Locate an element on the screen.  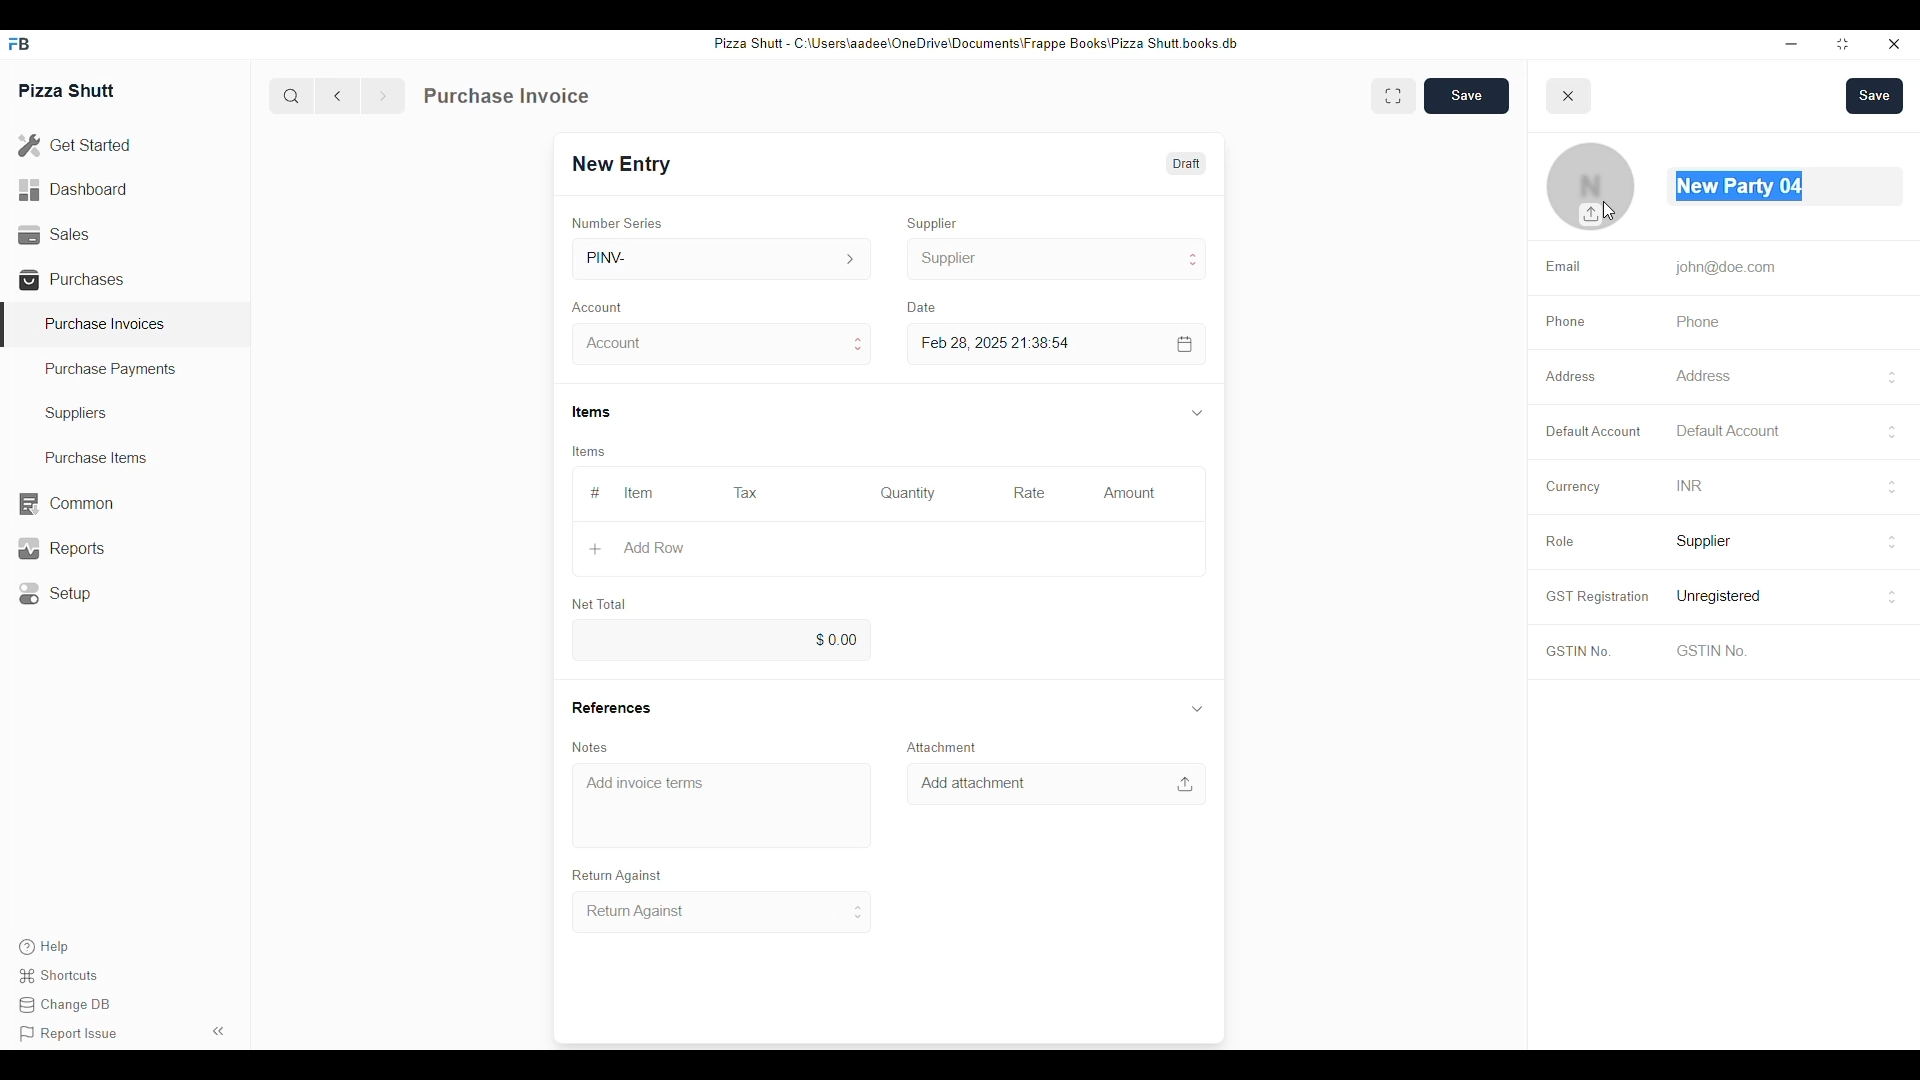
Shortcuts is located at coordinates (63, 976).